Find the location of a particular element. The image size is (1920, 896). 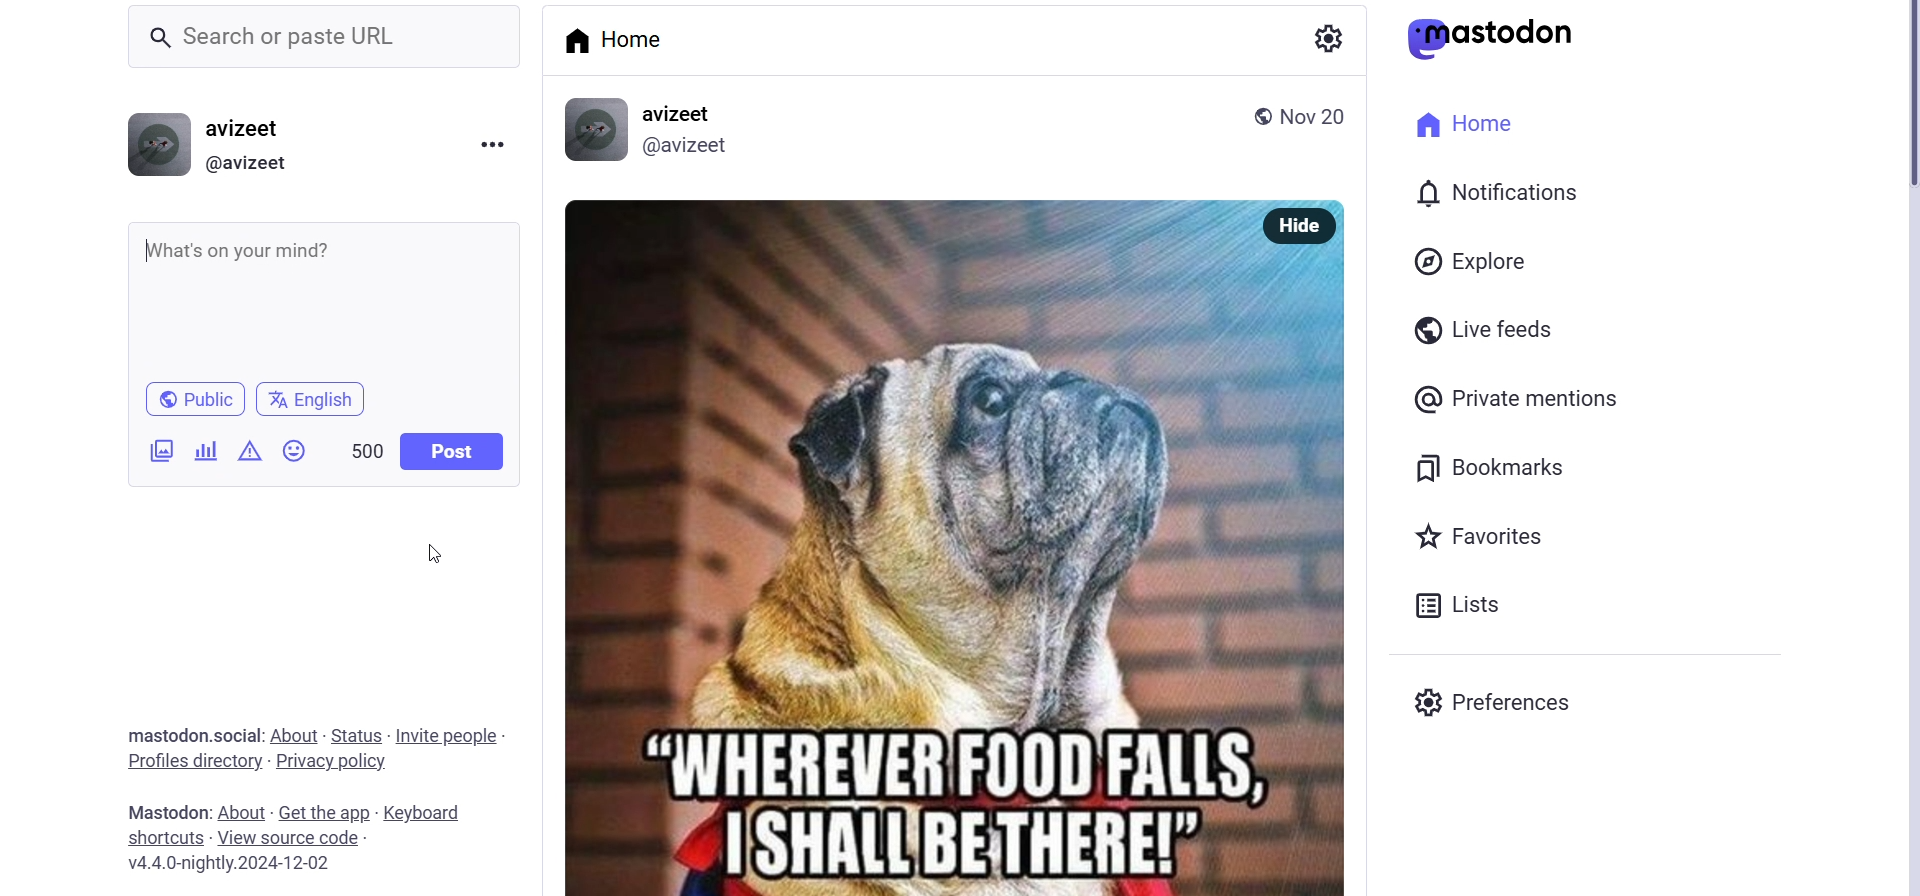

private mentions is located at coordinates (1540, 395).